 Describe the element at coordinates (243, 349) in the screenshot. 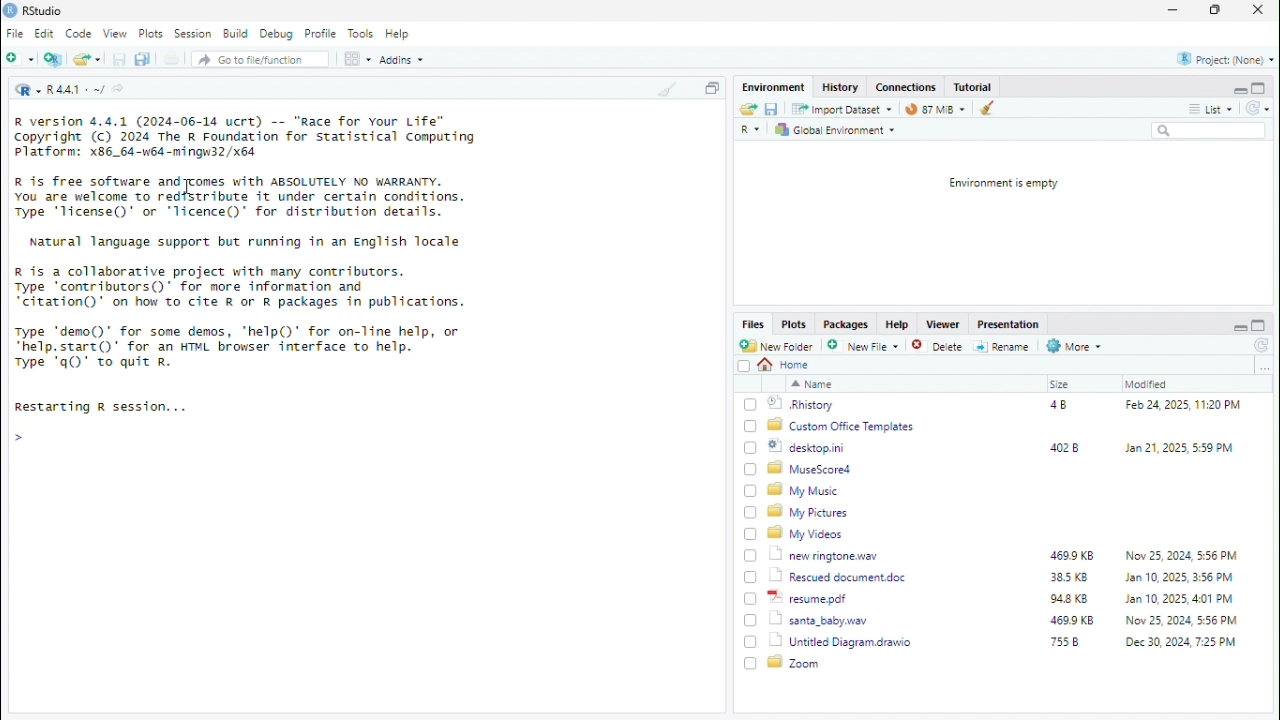

I see `Type "demo()" for some demos, ‘help()’ for on-line help, or
“help.start()* for an HTML browser interface to help.
Type "q()" to quit R.` at that location.